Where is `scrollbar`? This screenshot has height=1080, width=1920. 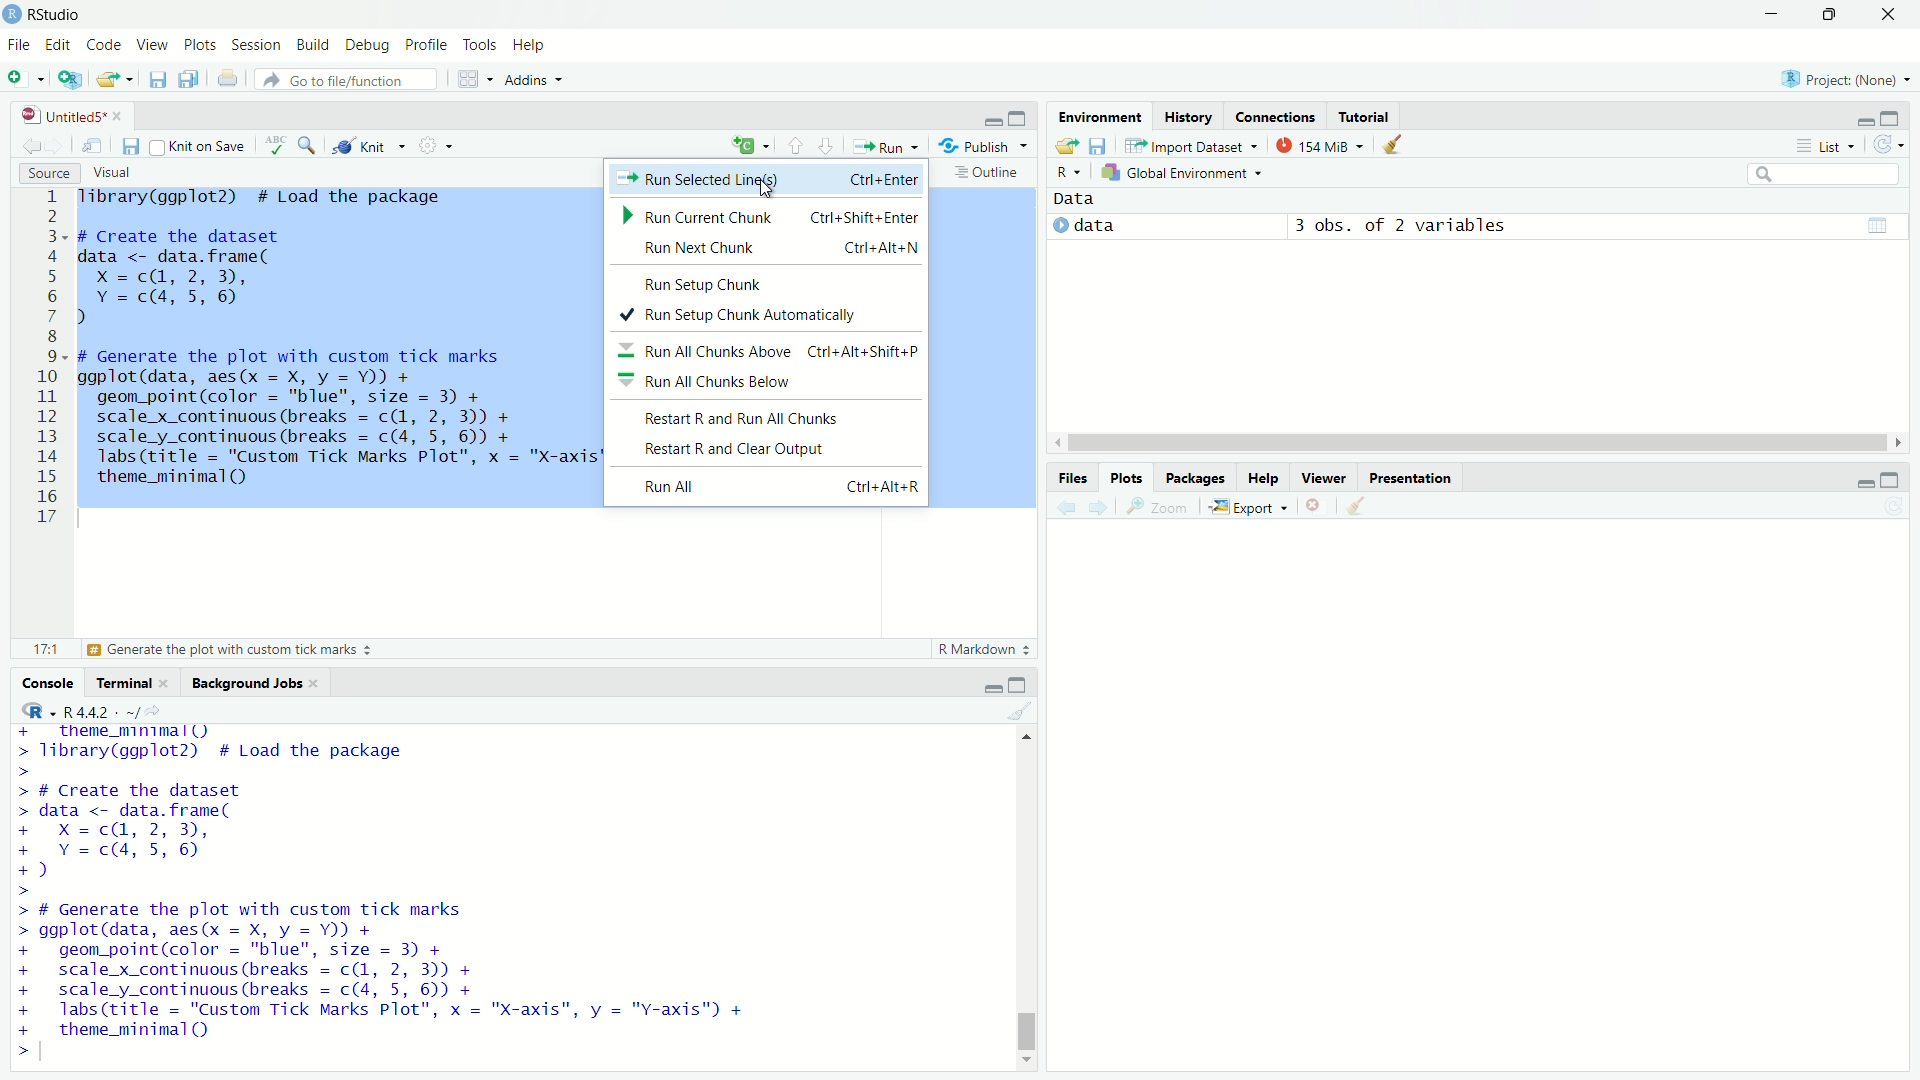
scrollbar is located at coordinates (1025, 902).